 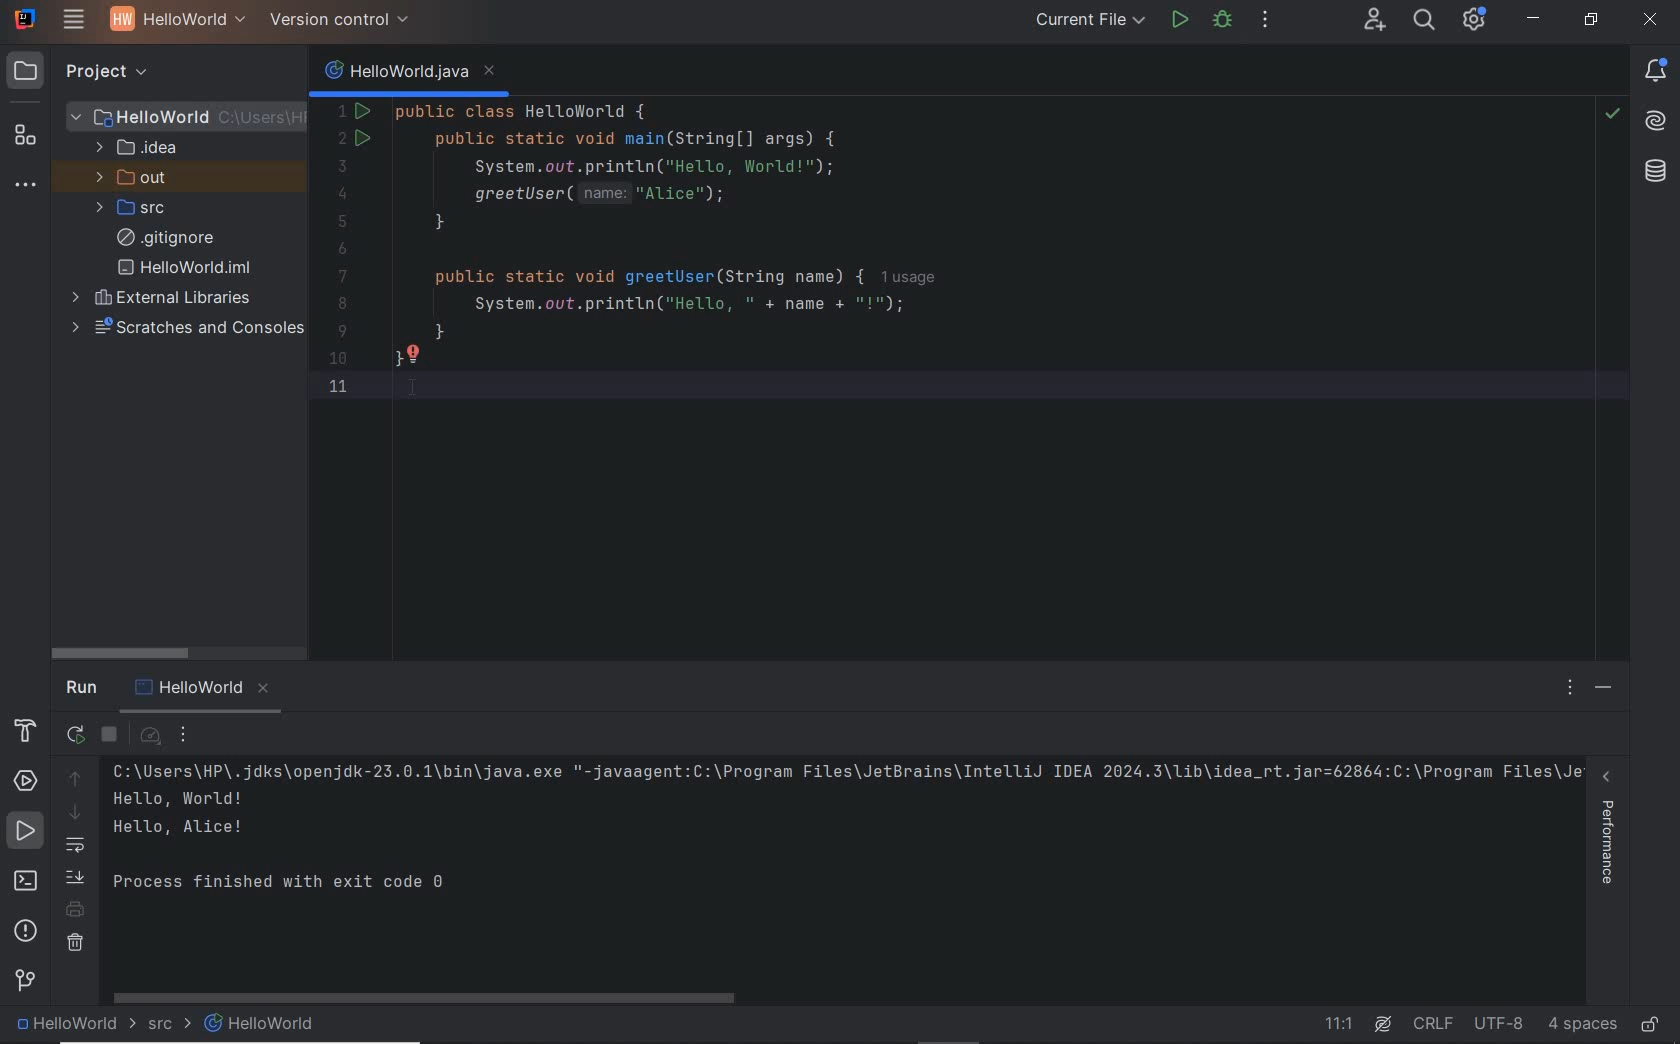 I want to click on HelloWorld(project folder), so click(x=186, y=115).